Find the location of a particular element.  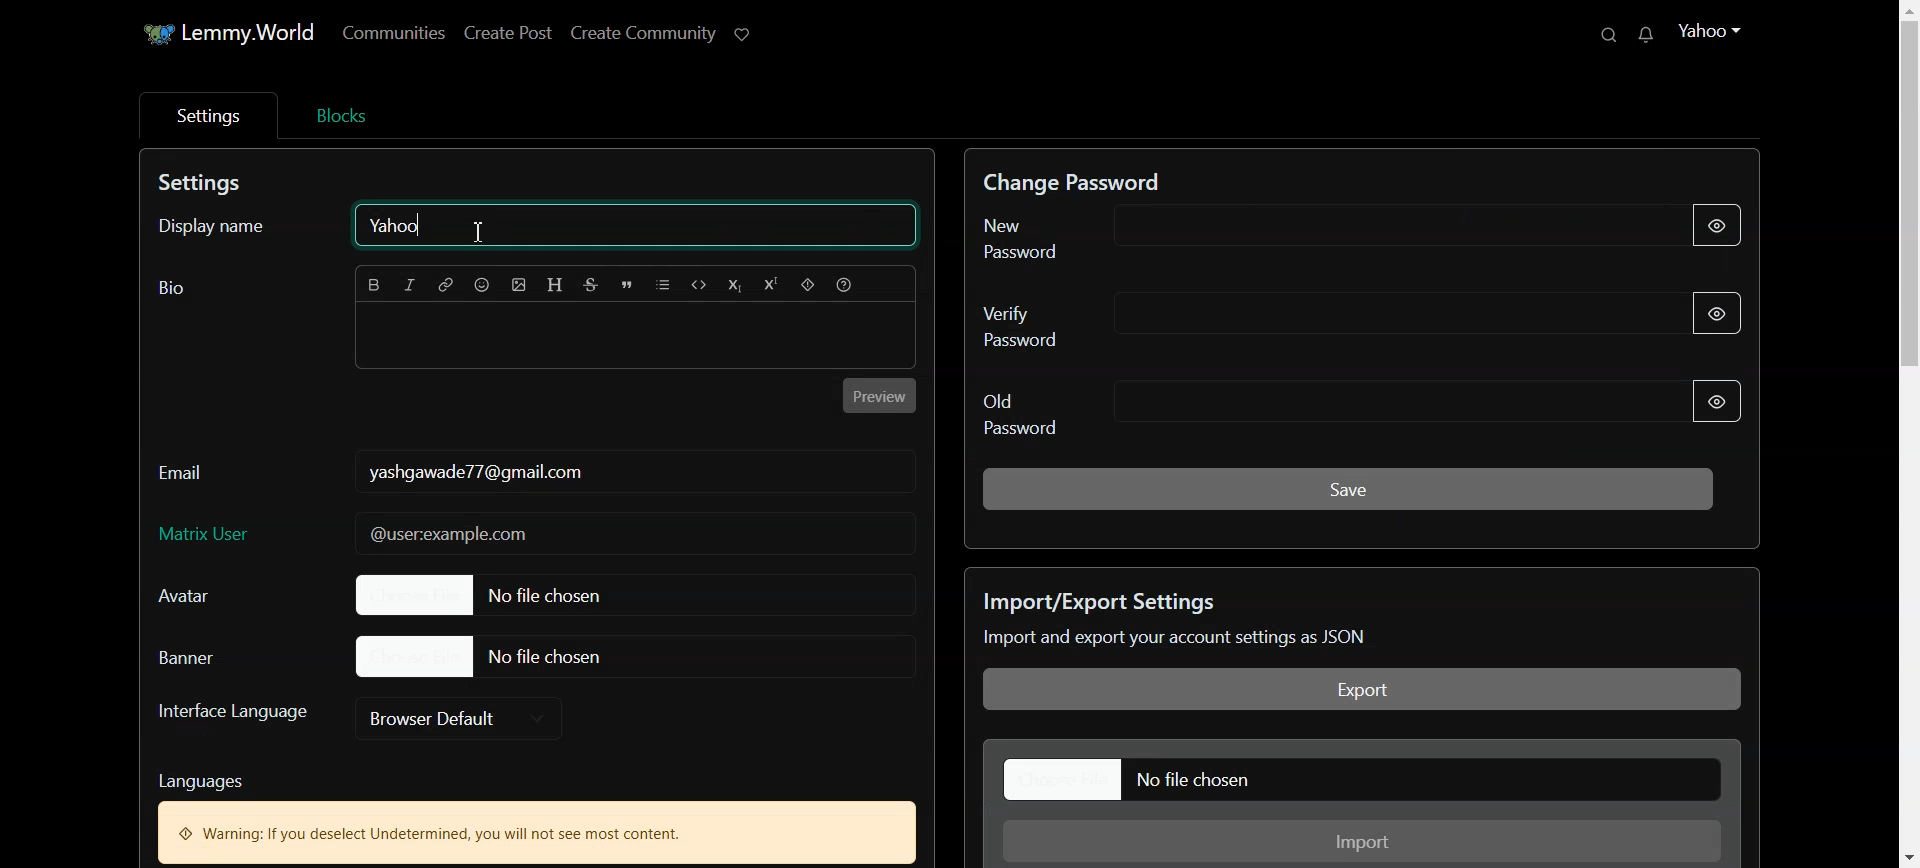

Hide Password is located at coordinates (1732, 312).